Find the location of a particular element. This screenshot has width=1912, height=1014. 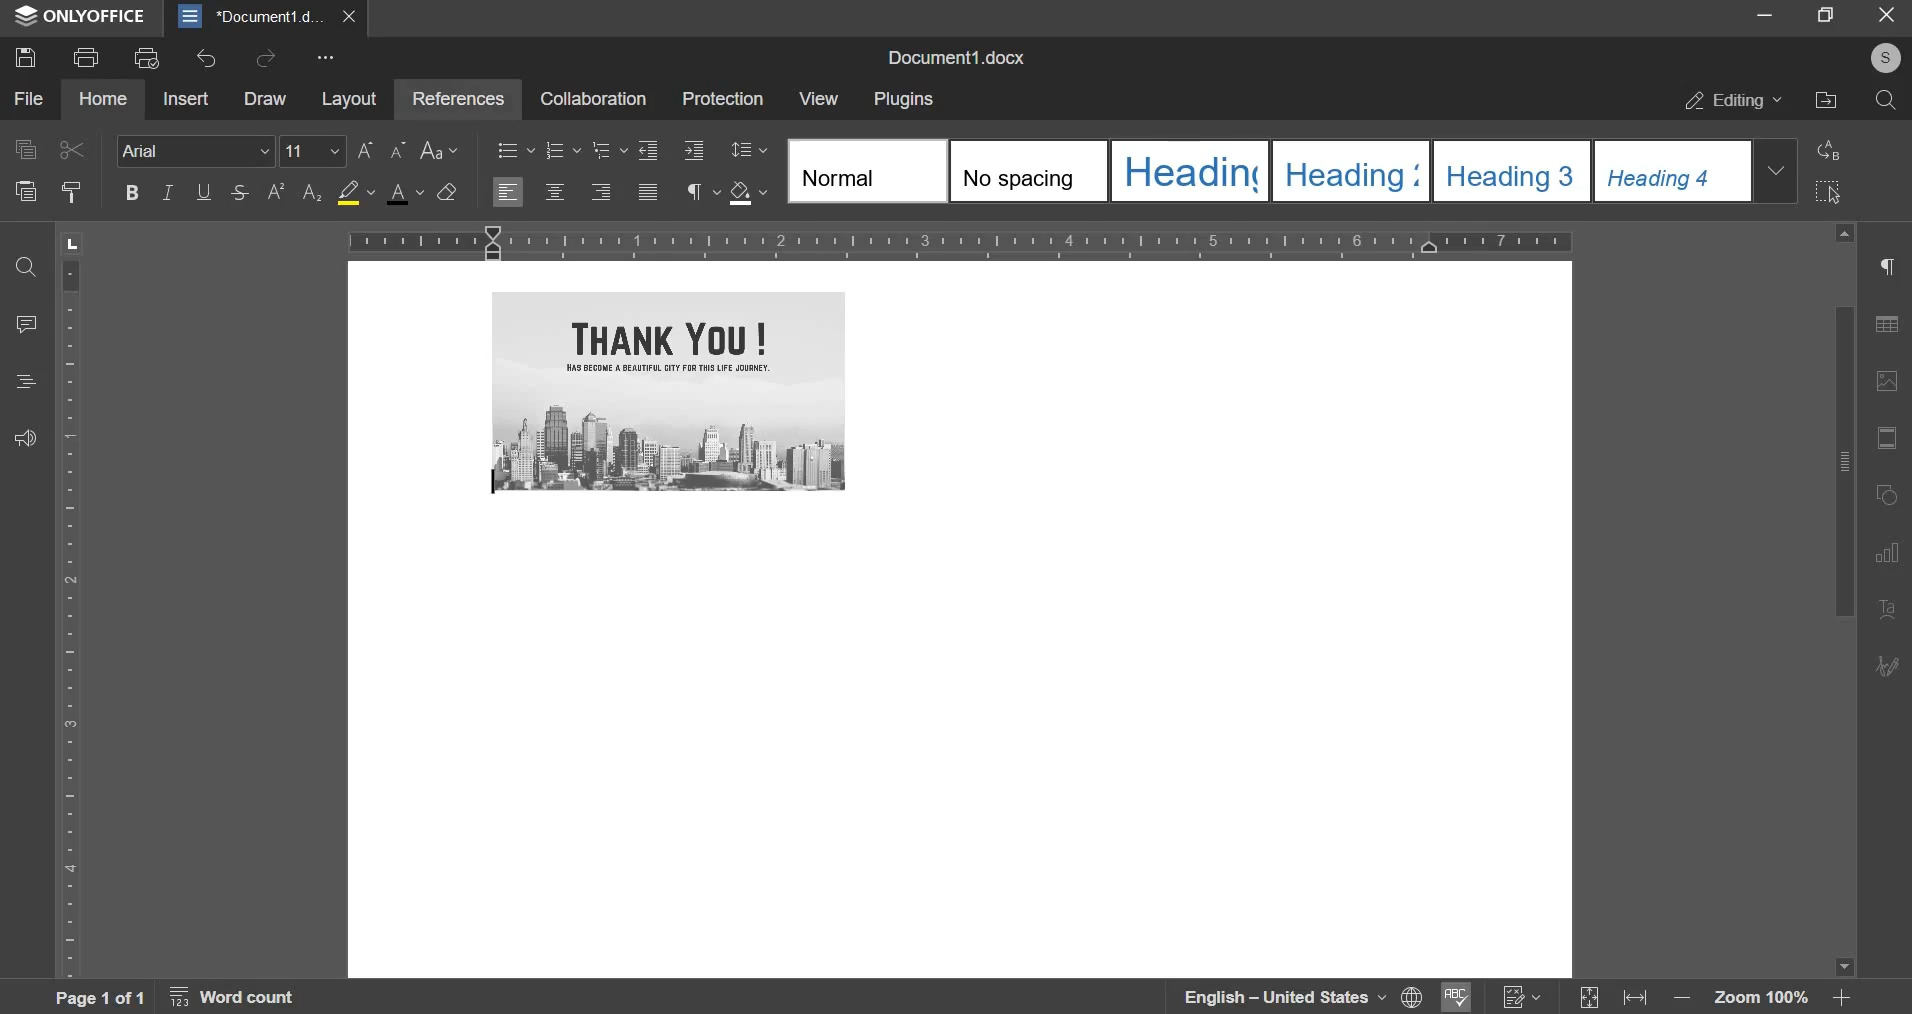

fullscreen is located at coordinates (1825, 15).